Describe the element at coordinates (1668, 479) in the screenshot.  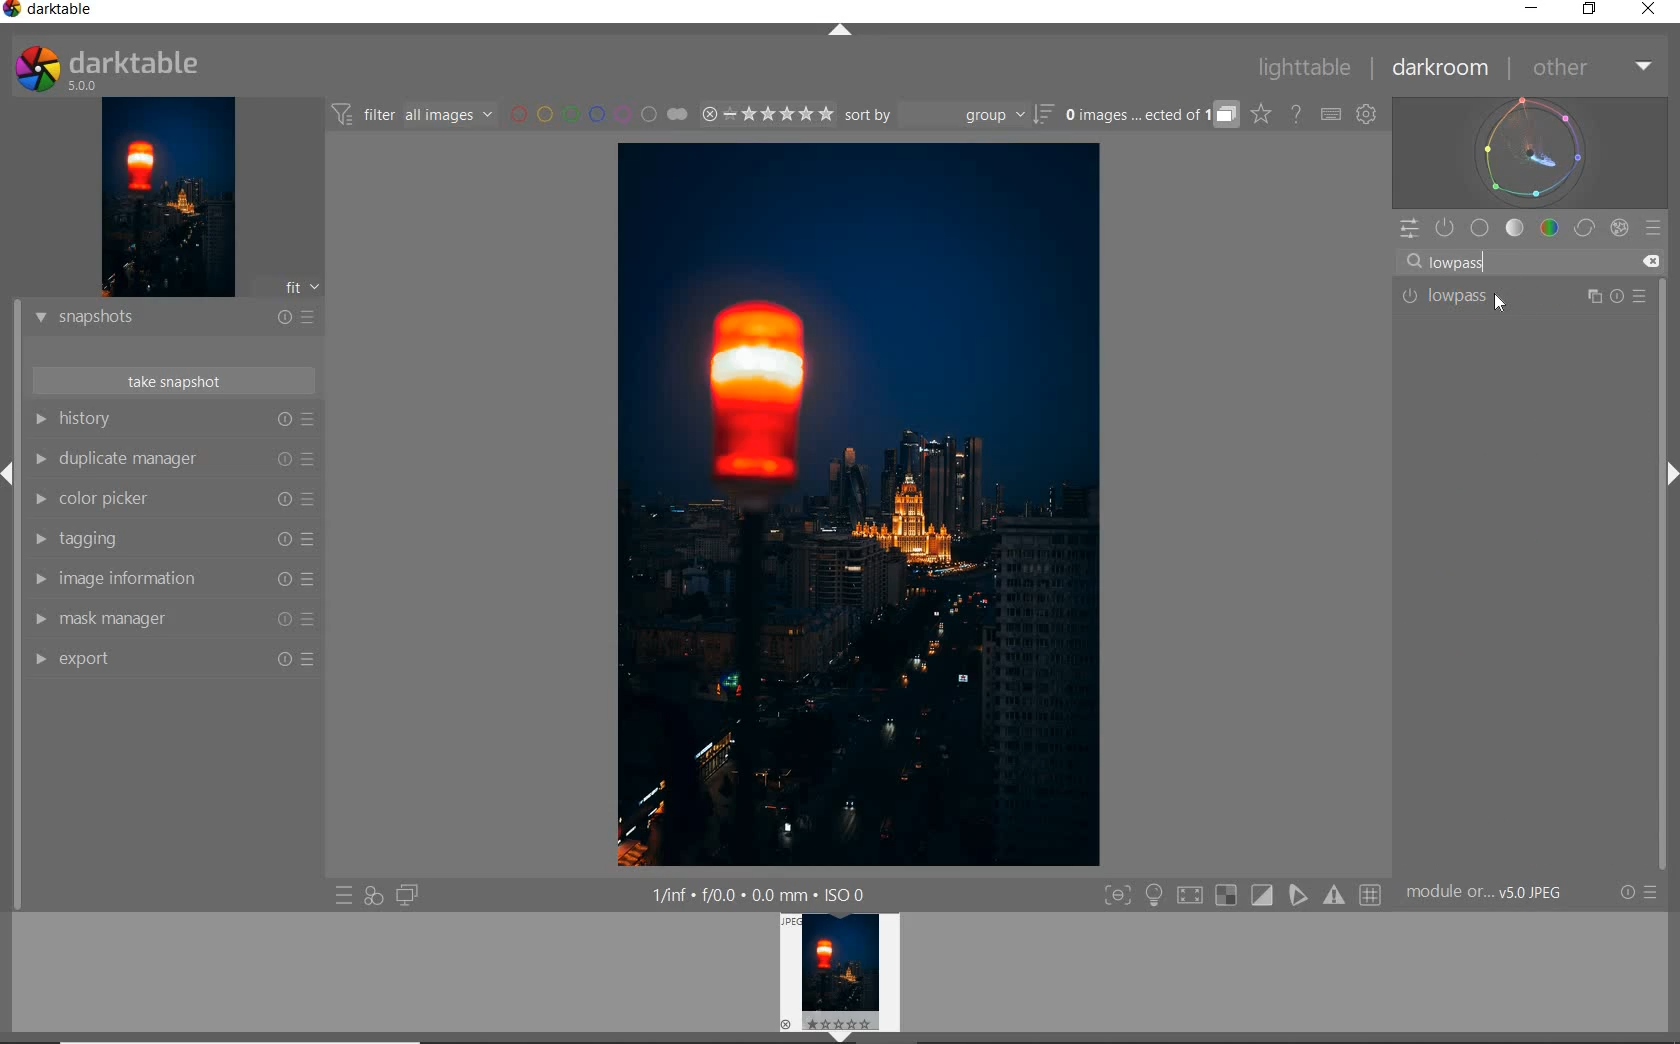
I see `expand/collapse` at that location.